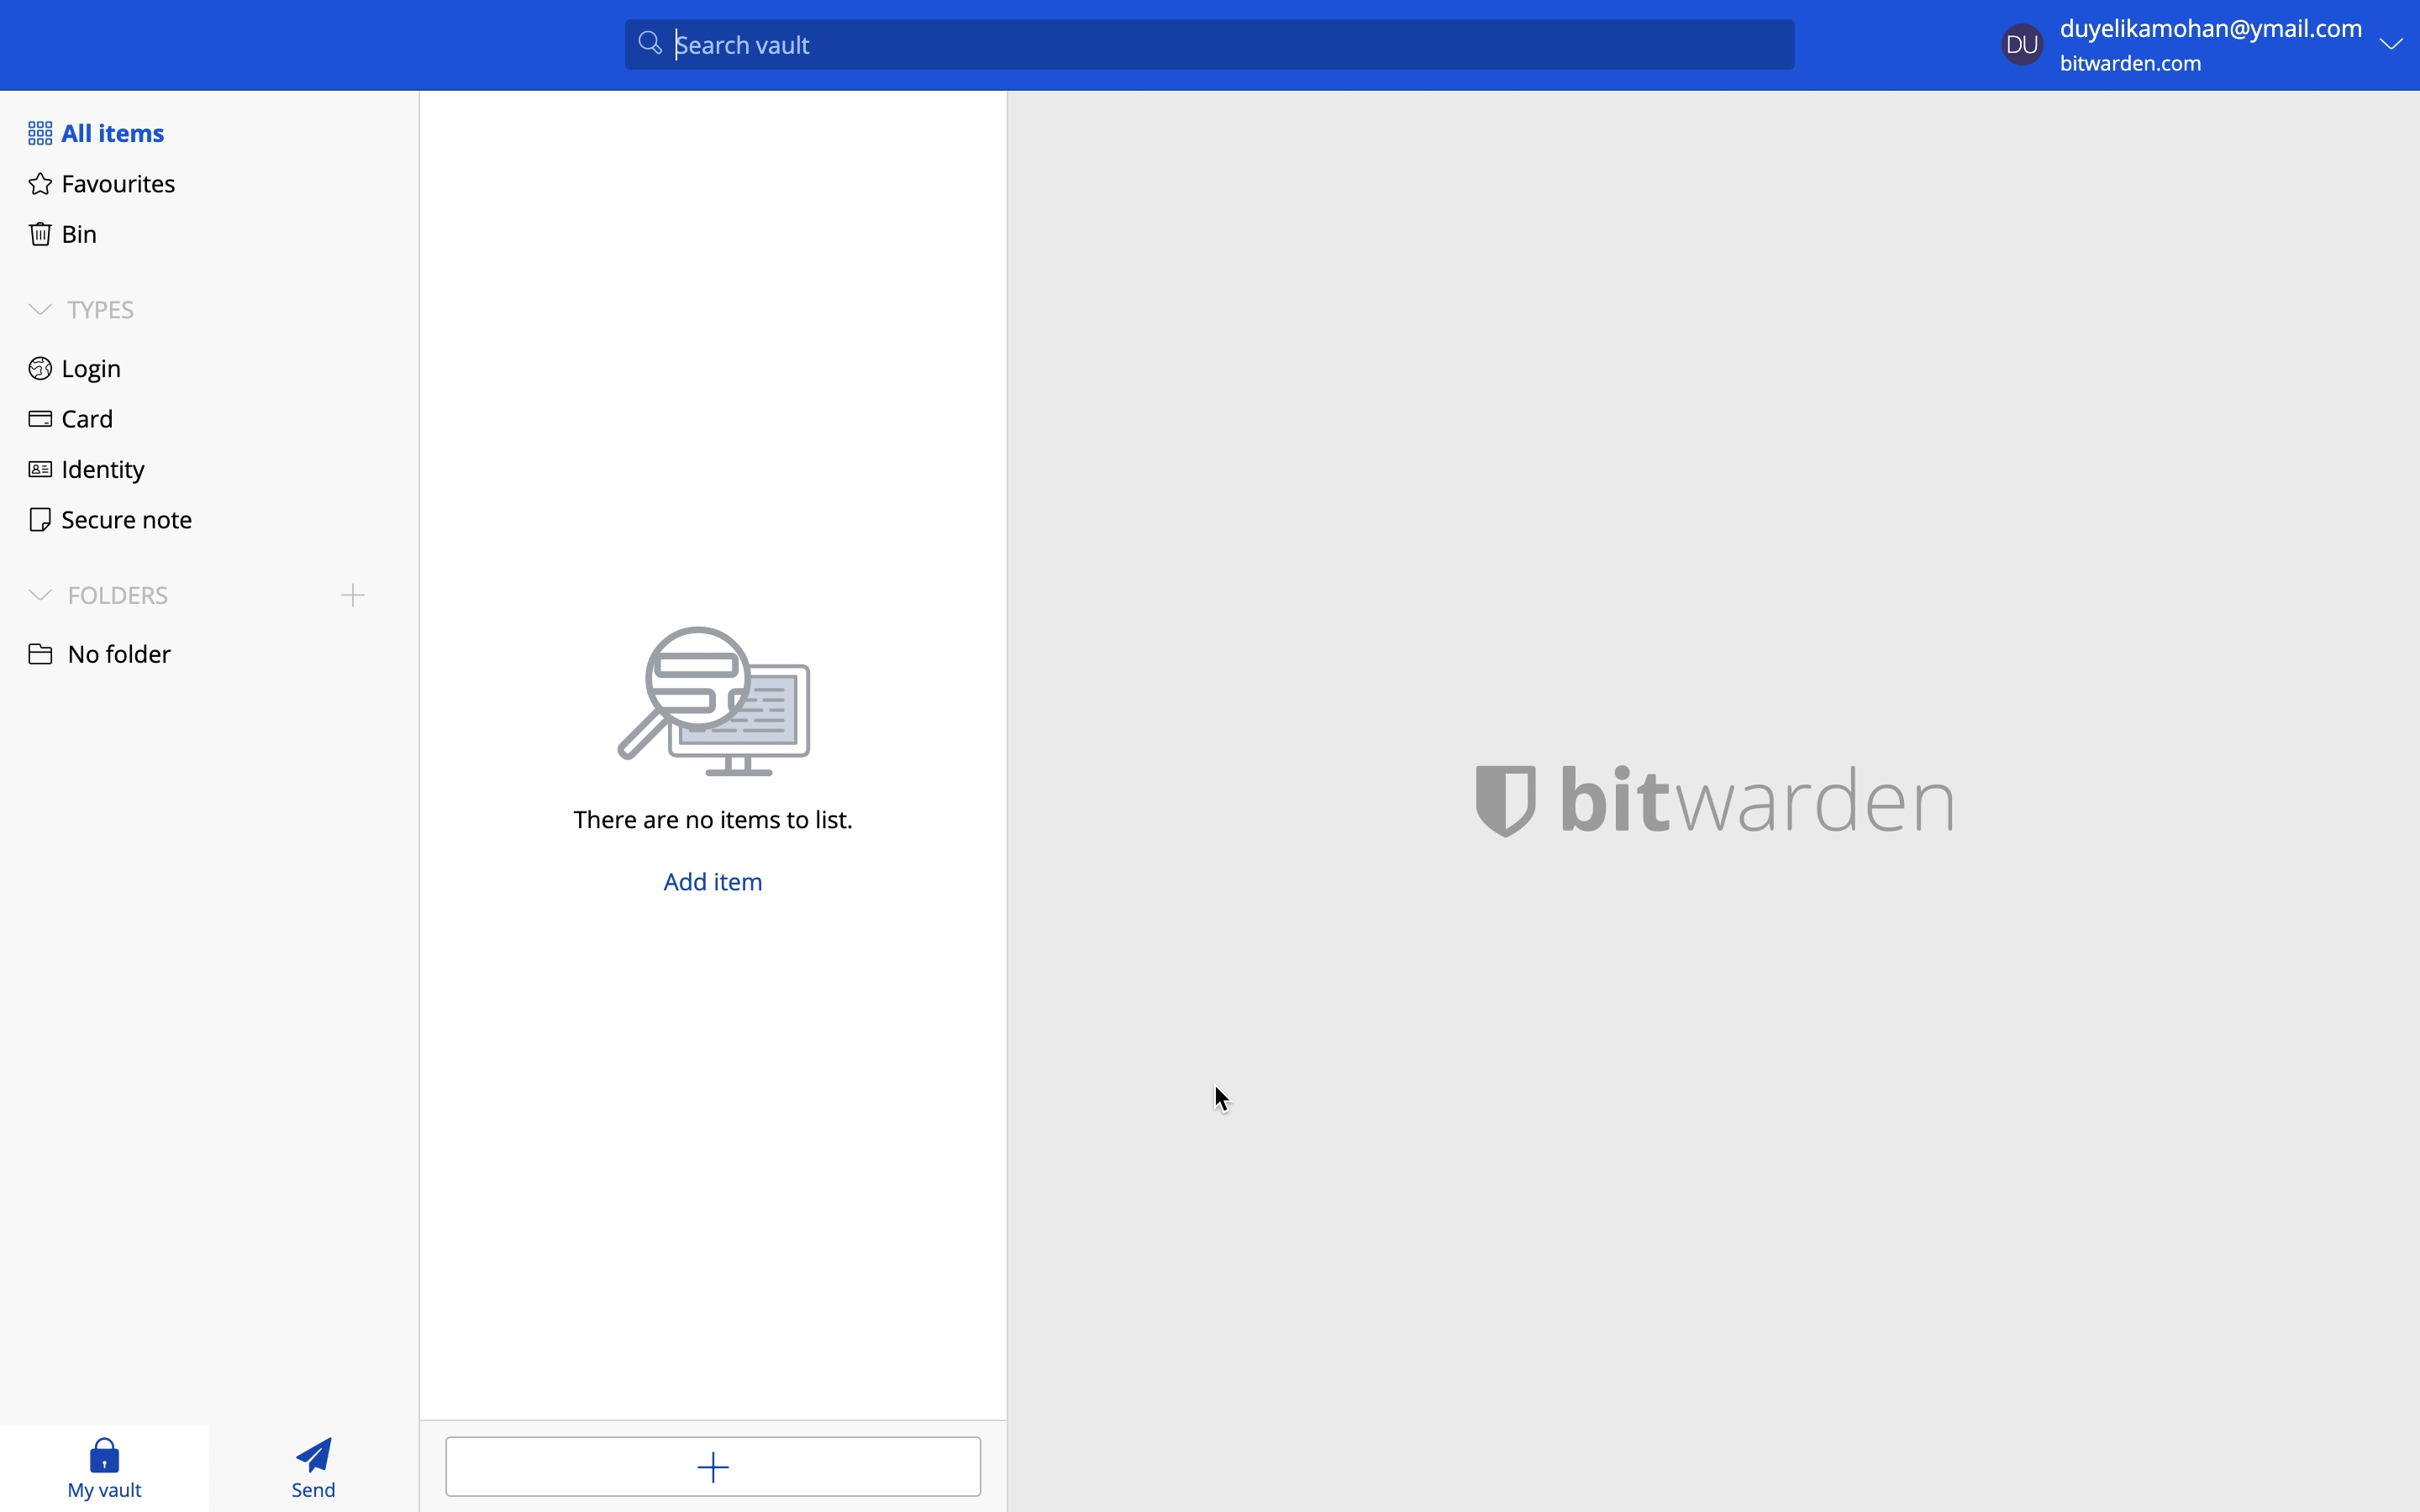  I want to click on secure note, so click(121, 523).